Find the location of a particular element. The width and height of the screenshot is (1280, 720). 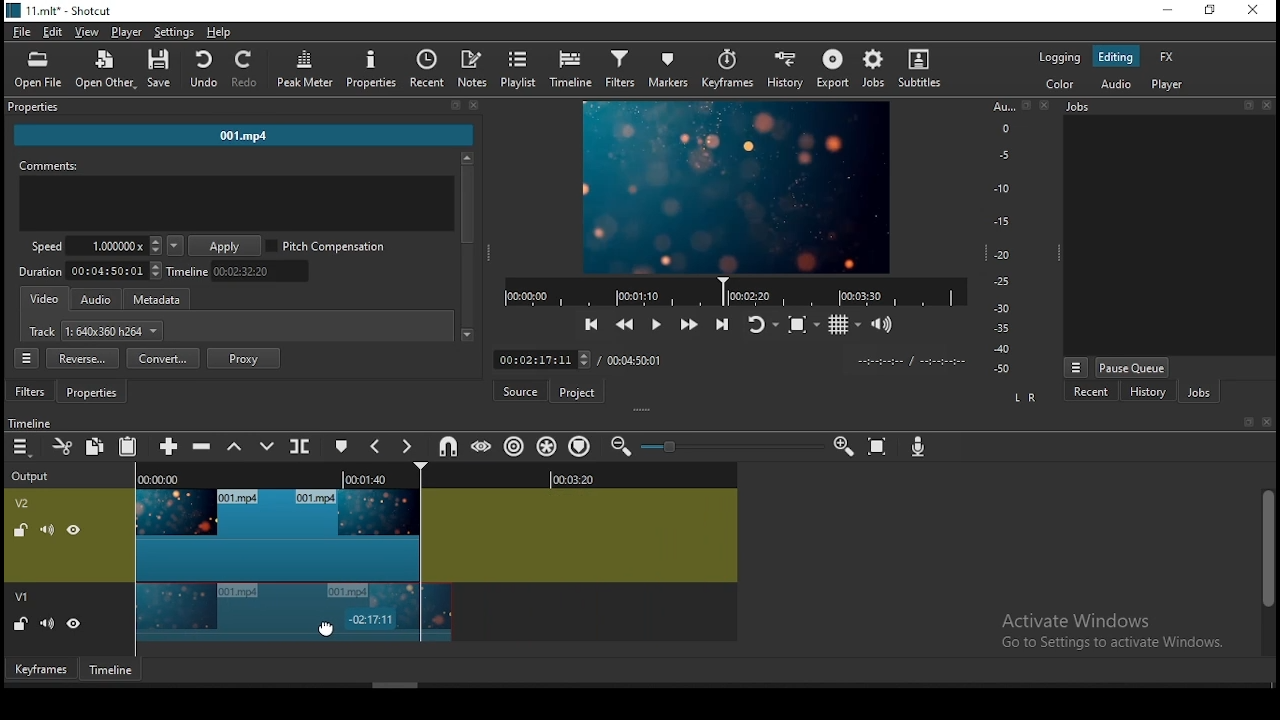

logging is located at coordinates (1060, 56).